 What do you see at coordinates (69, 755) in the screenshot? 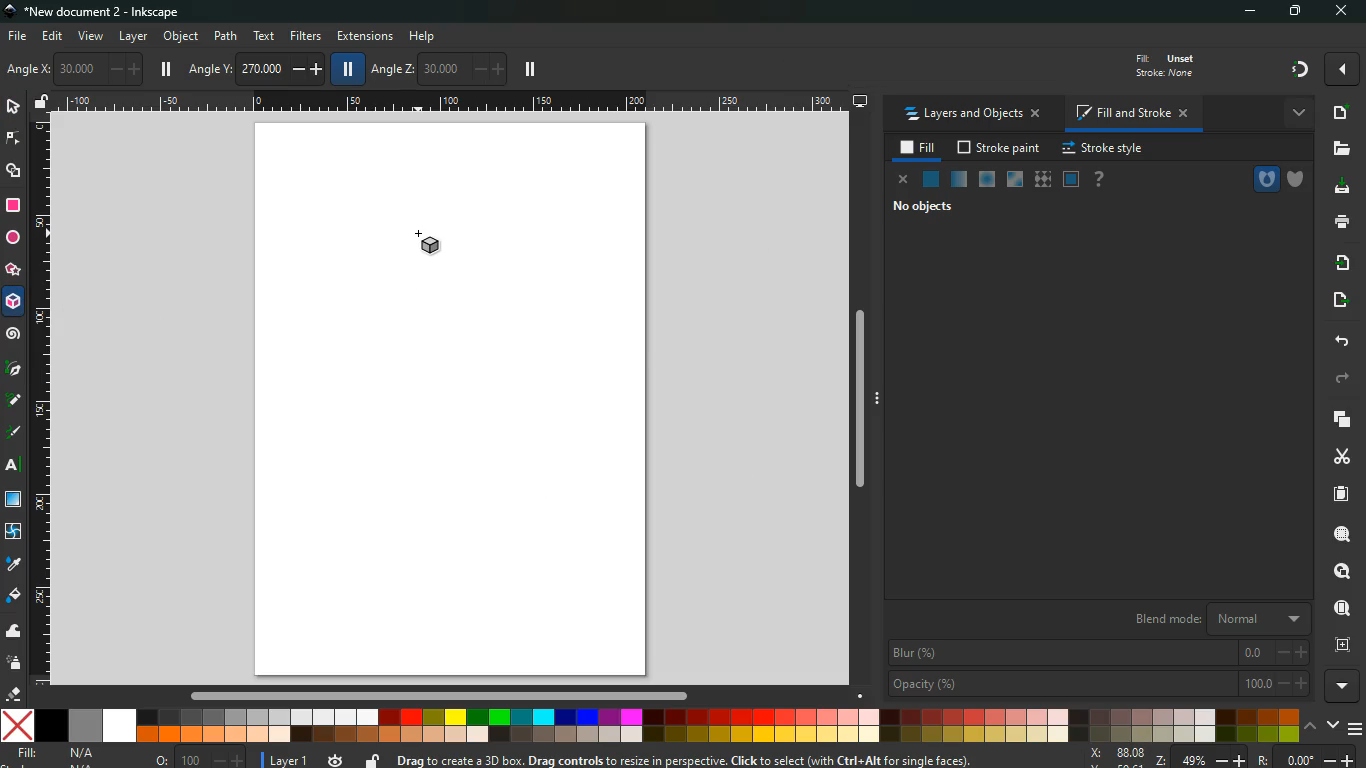
I see `fill` at bounding box center [69, 755].